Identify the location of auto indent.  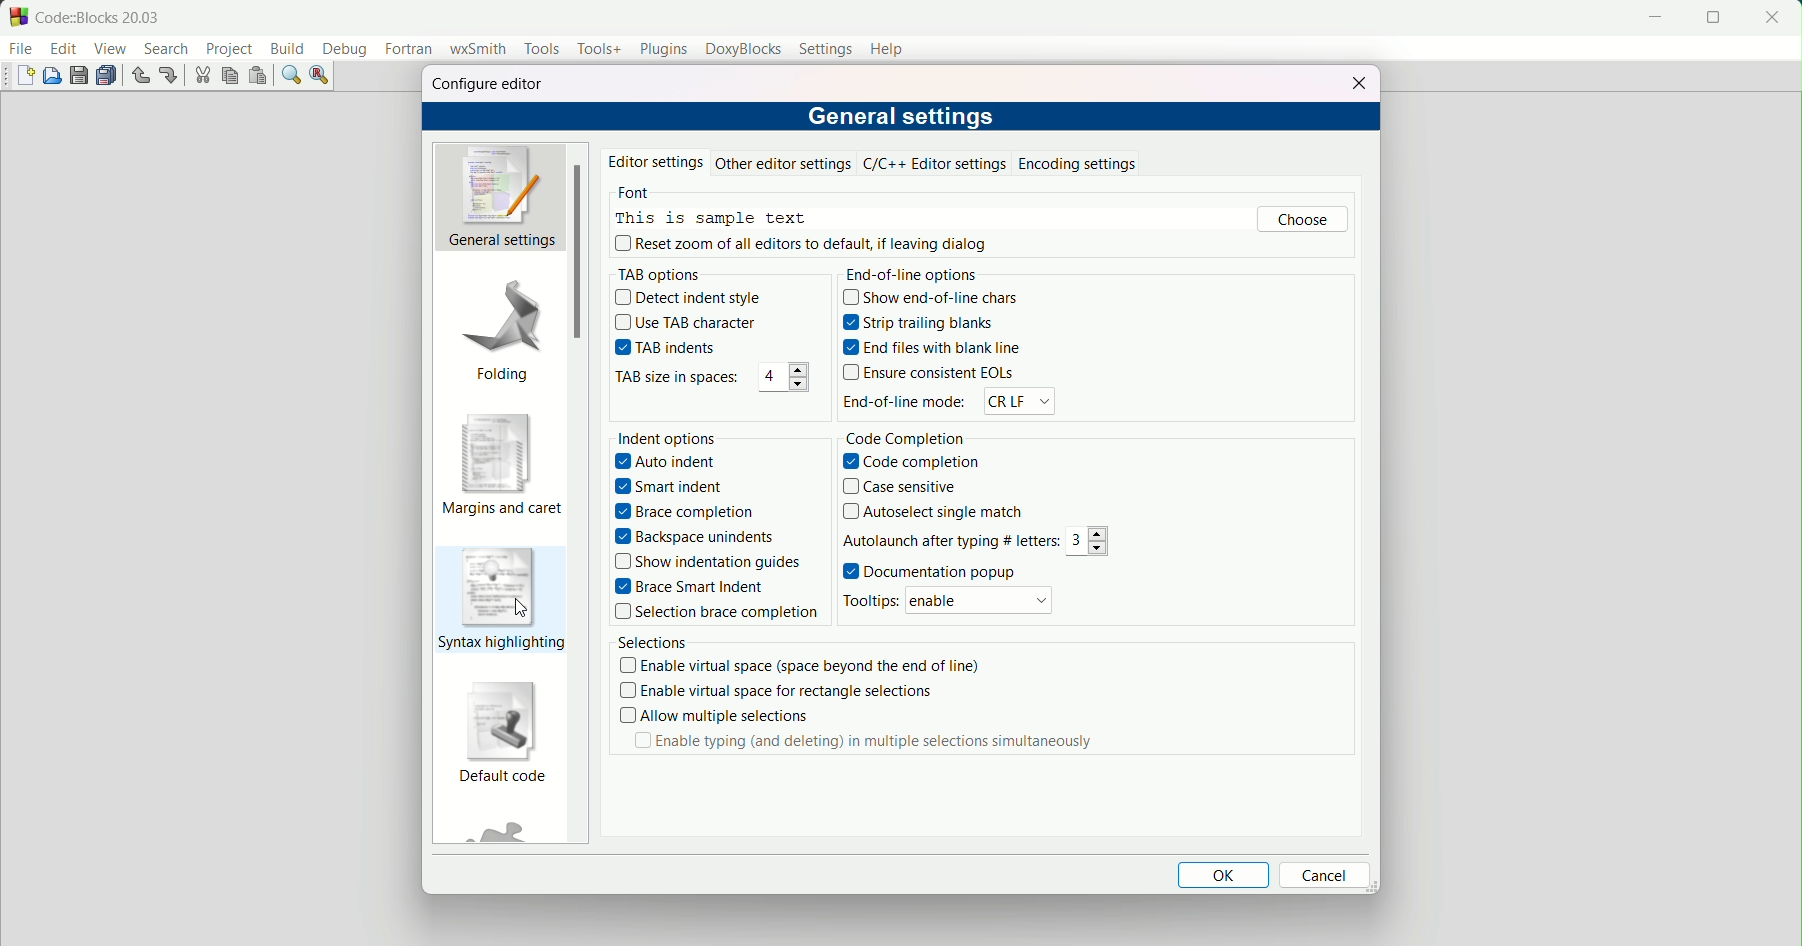
(670, 462).